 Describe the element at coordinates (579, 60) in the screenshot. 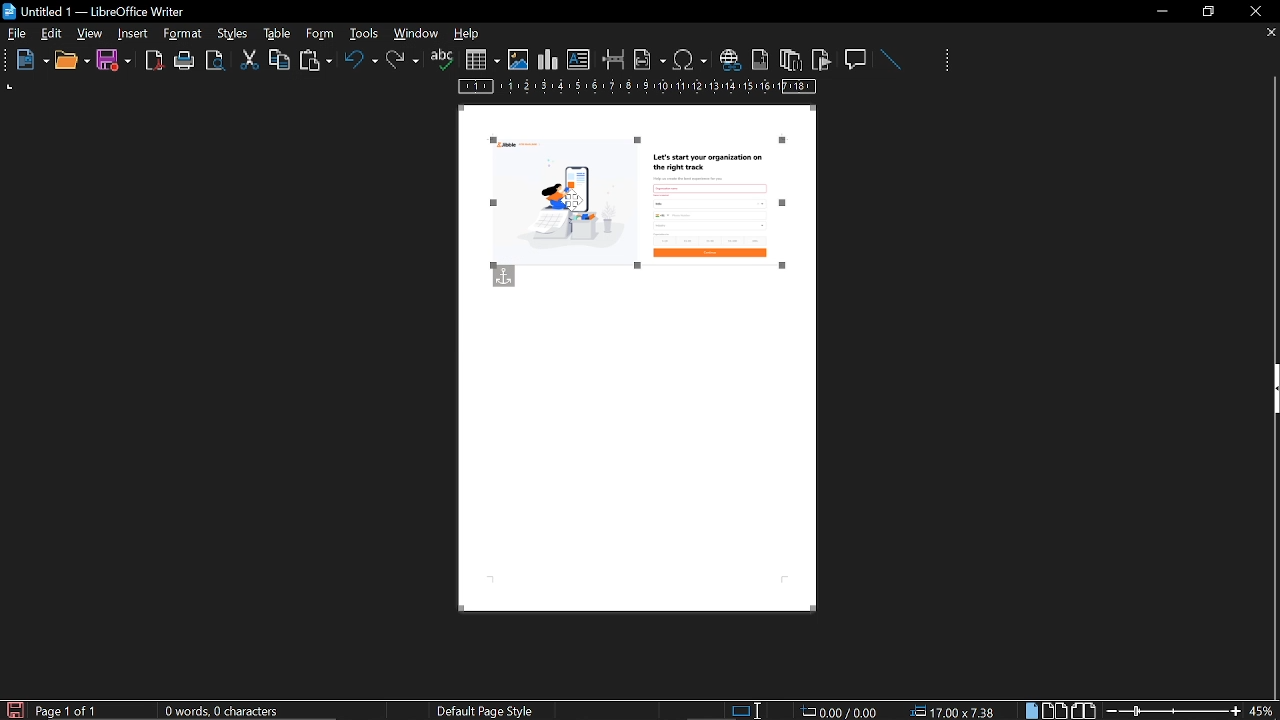

I see `insert text` at that location.